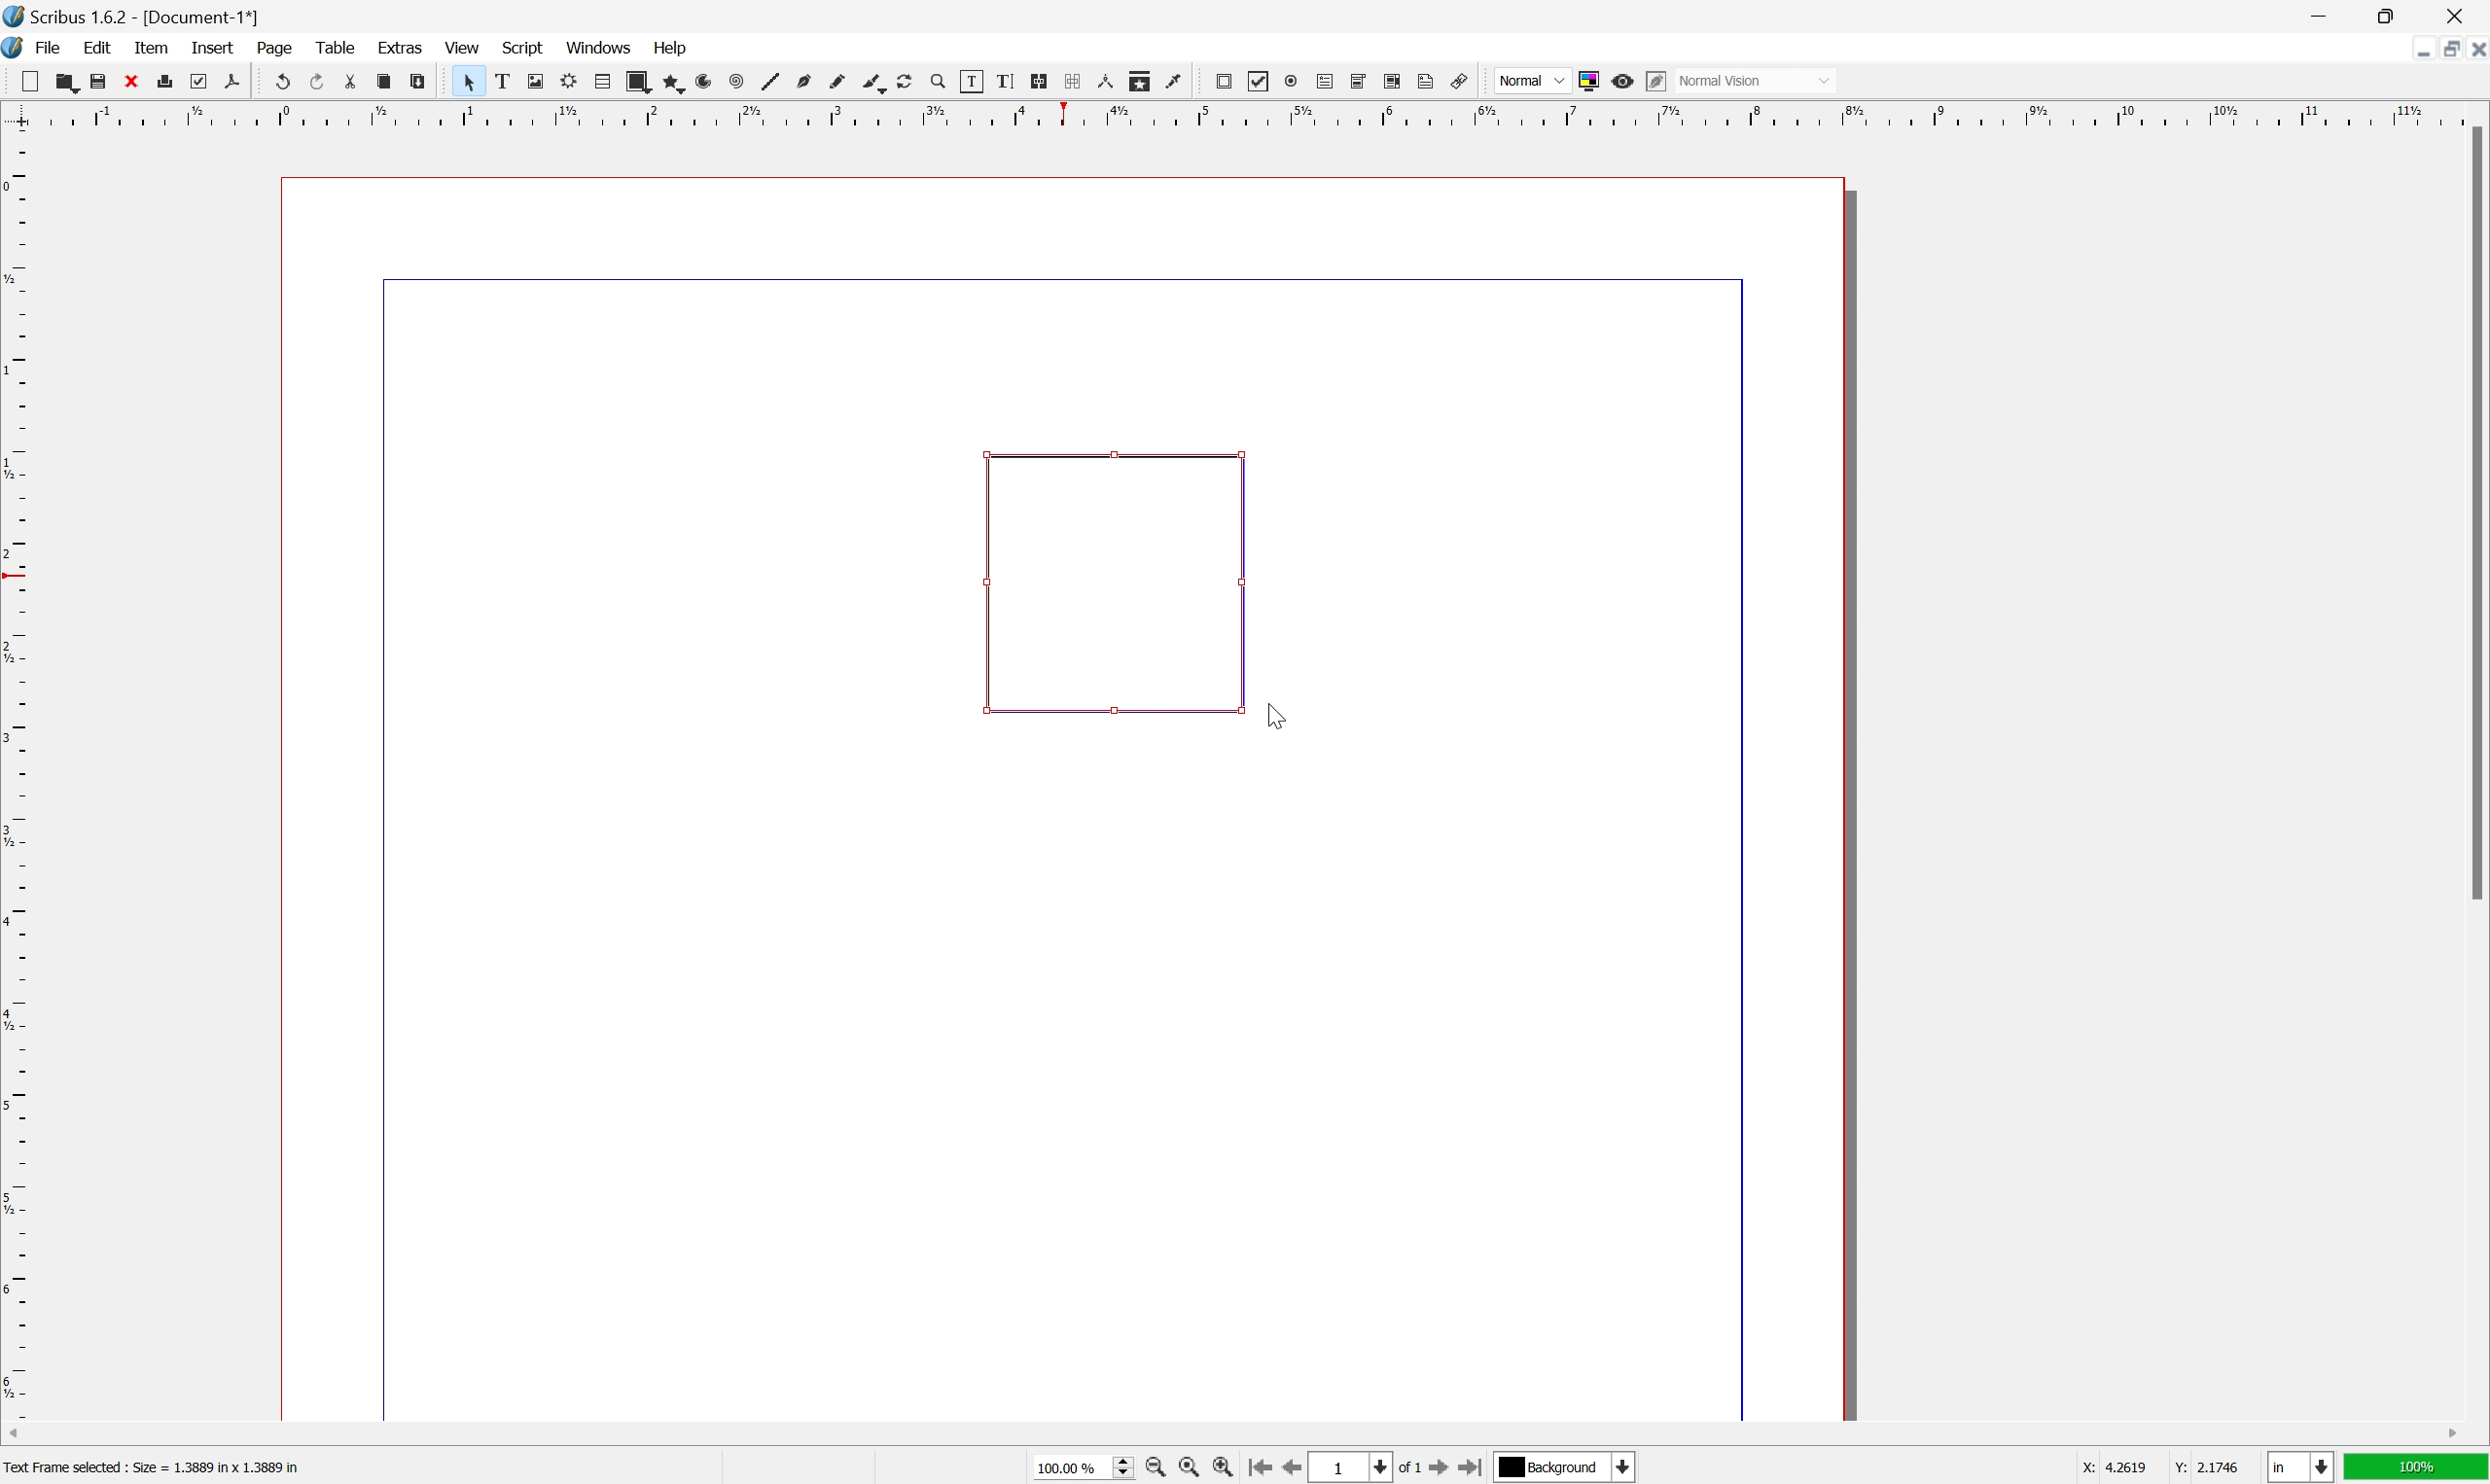  Describe the element at coordinates (1005, 81) in the screenshot. I see `edit text with story editor` at that location.